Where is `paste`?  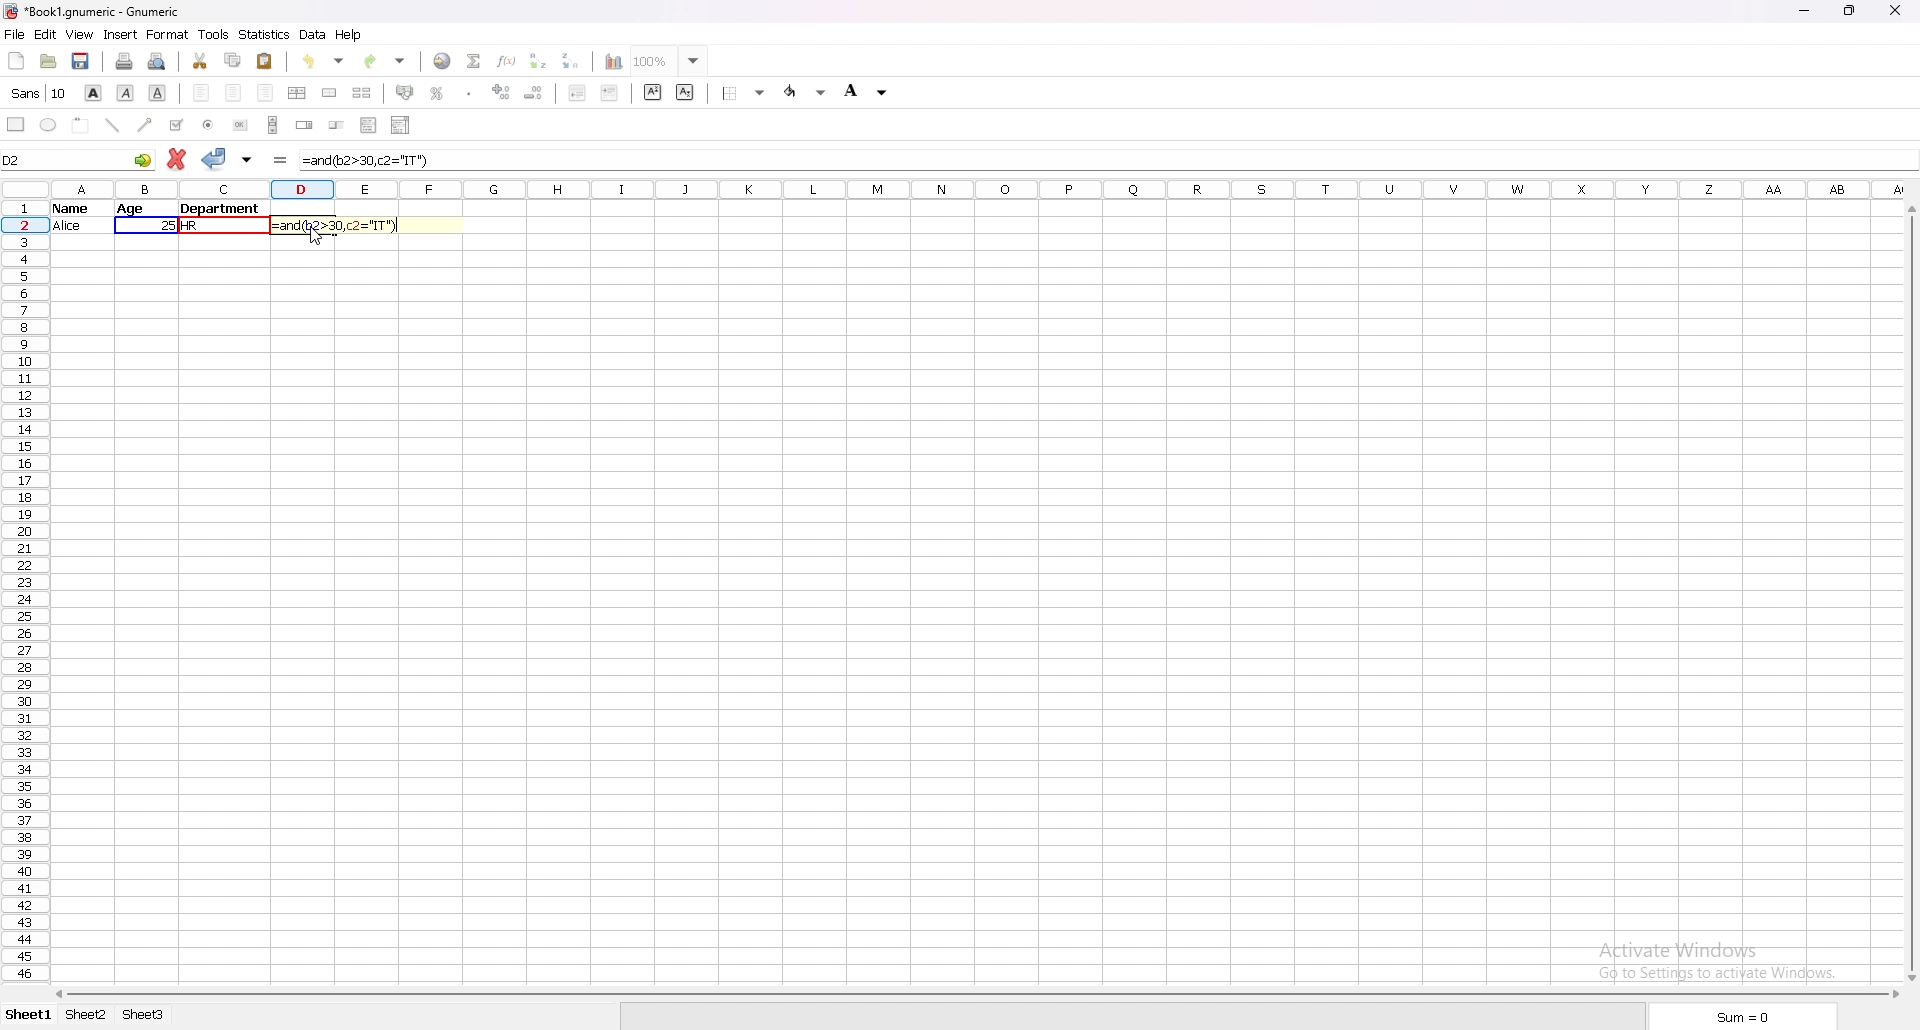 paste is located at coordinates (266, 61).